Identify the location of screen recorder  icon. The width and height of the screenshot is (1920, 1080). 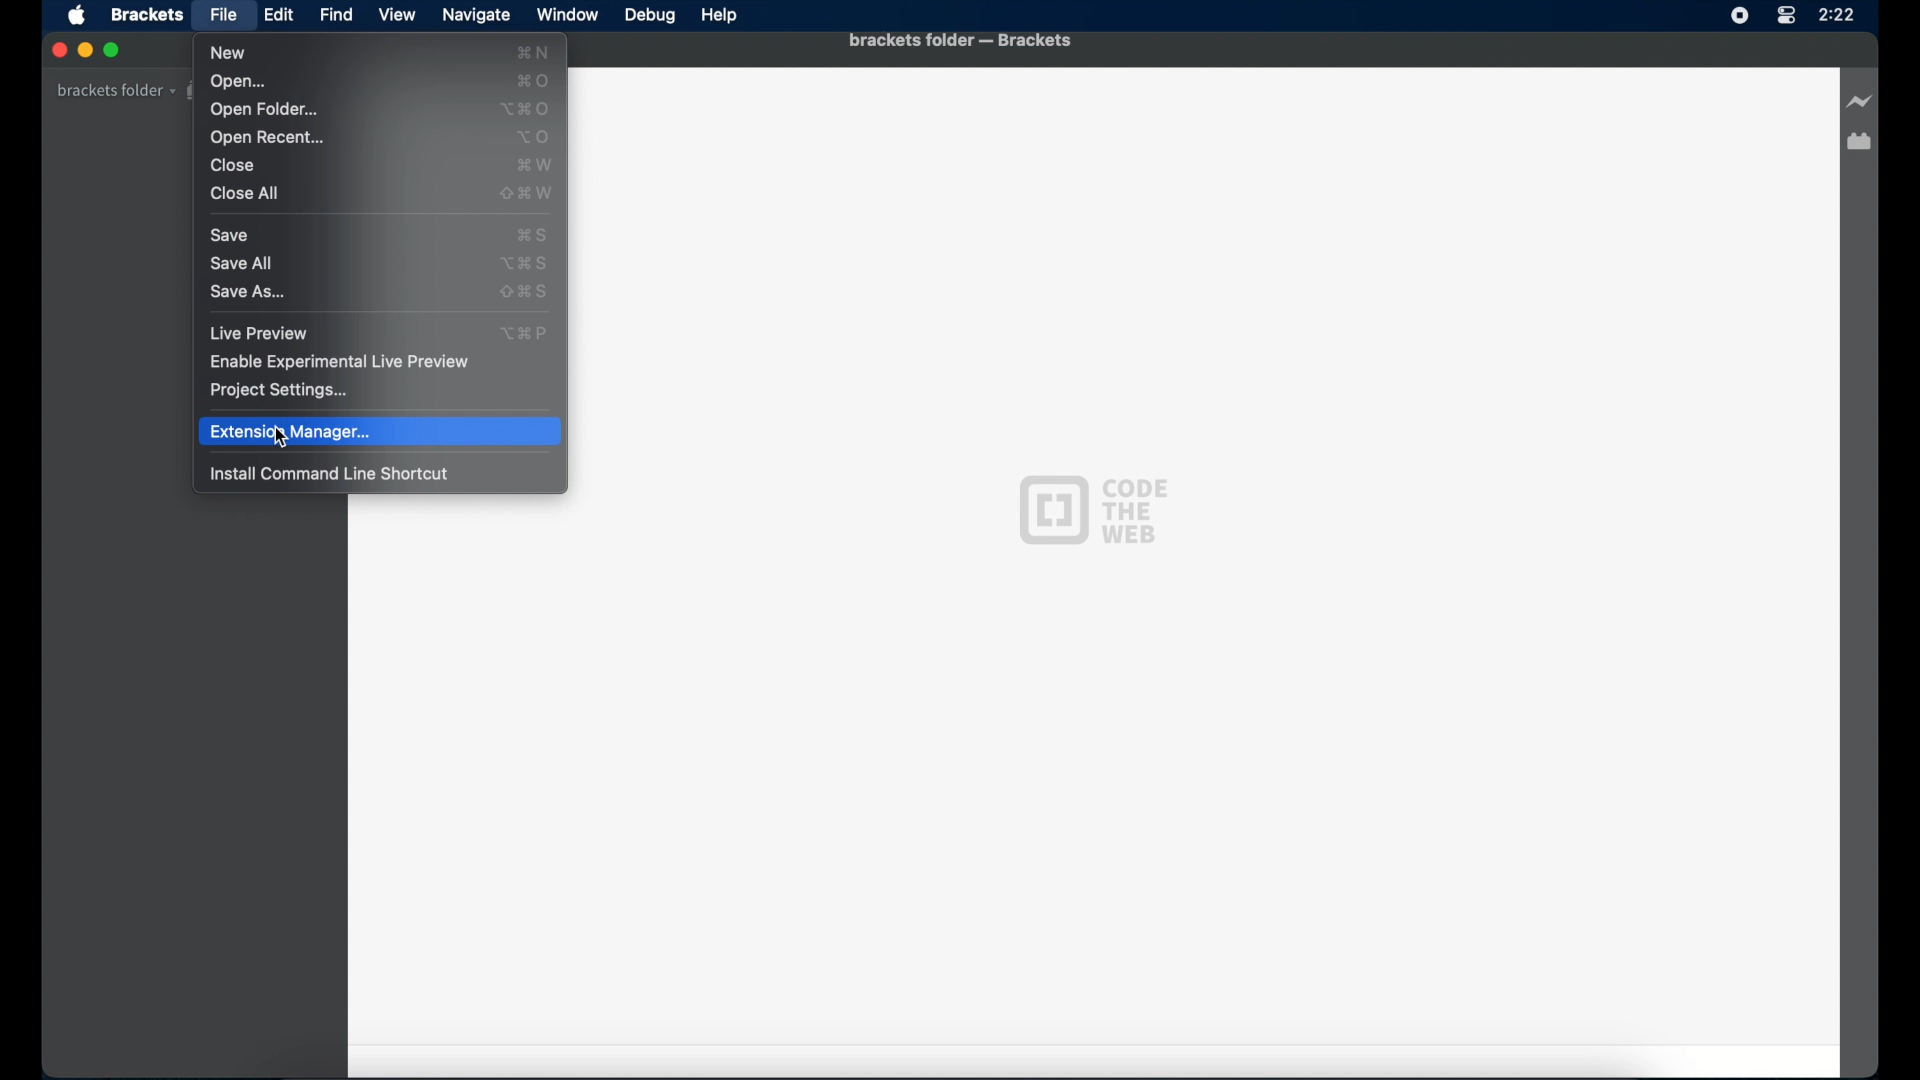
(1740, 16).